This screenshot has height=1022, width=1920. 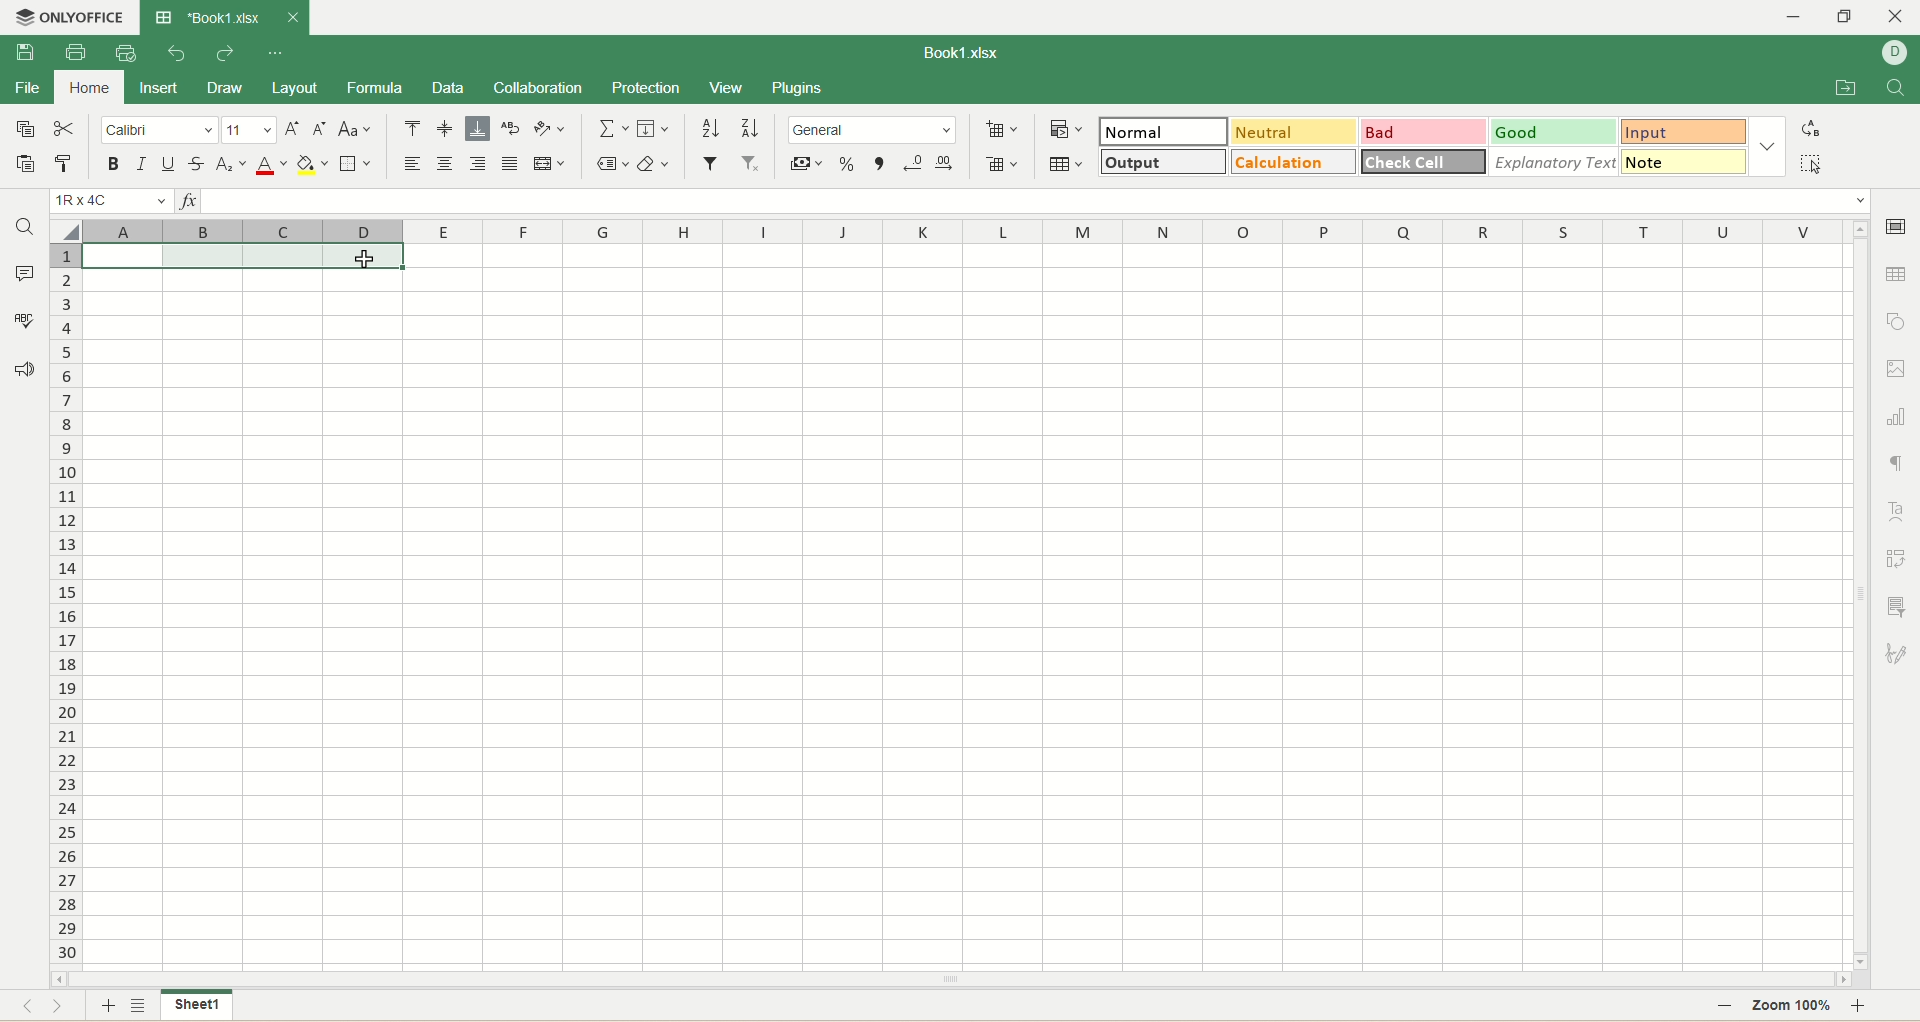 What do you see at coordinates (1552, 162) in the screenshot?
I see `explanatory text` at bounding box center [1552, 162].